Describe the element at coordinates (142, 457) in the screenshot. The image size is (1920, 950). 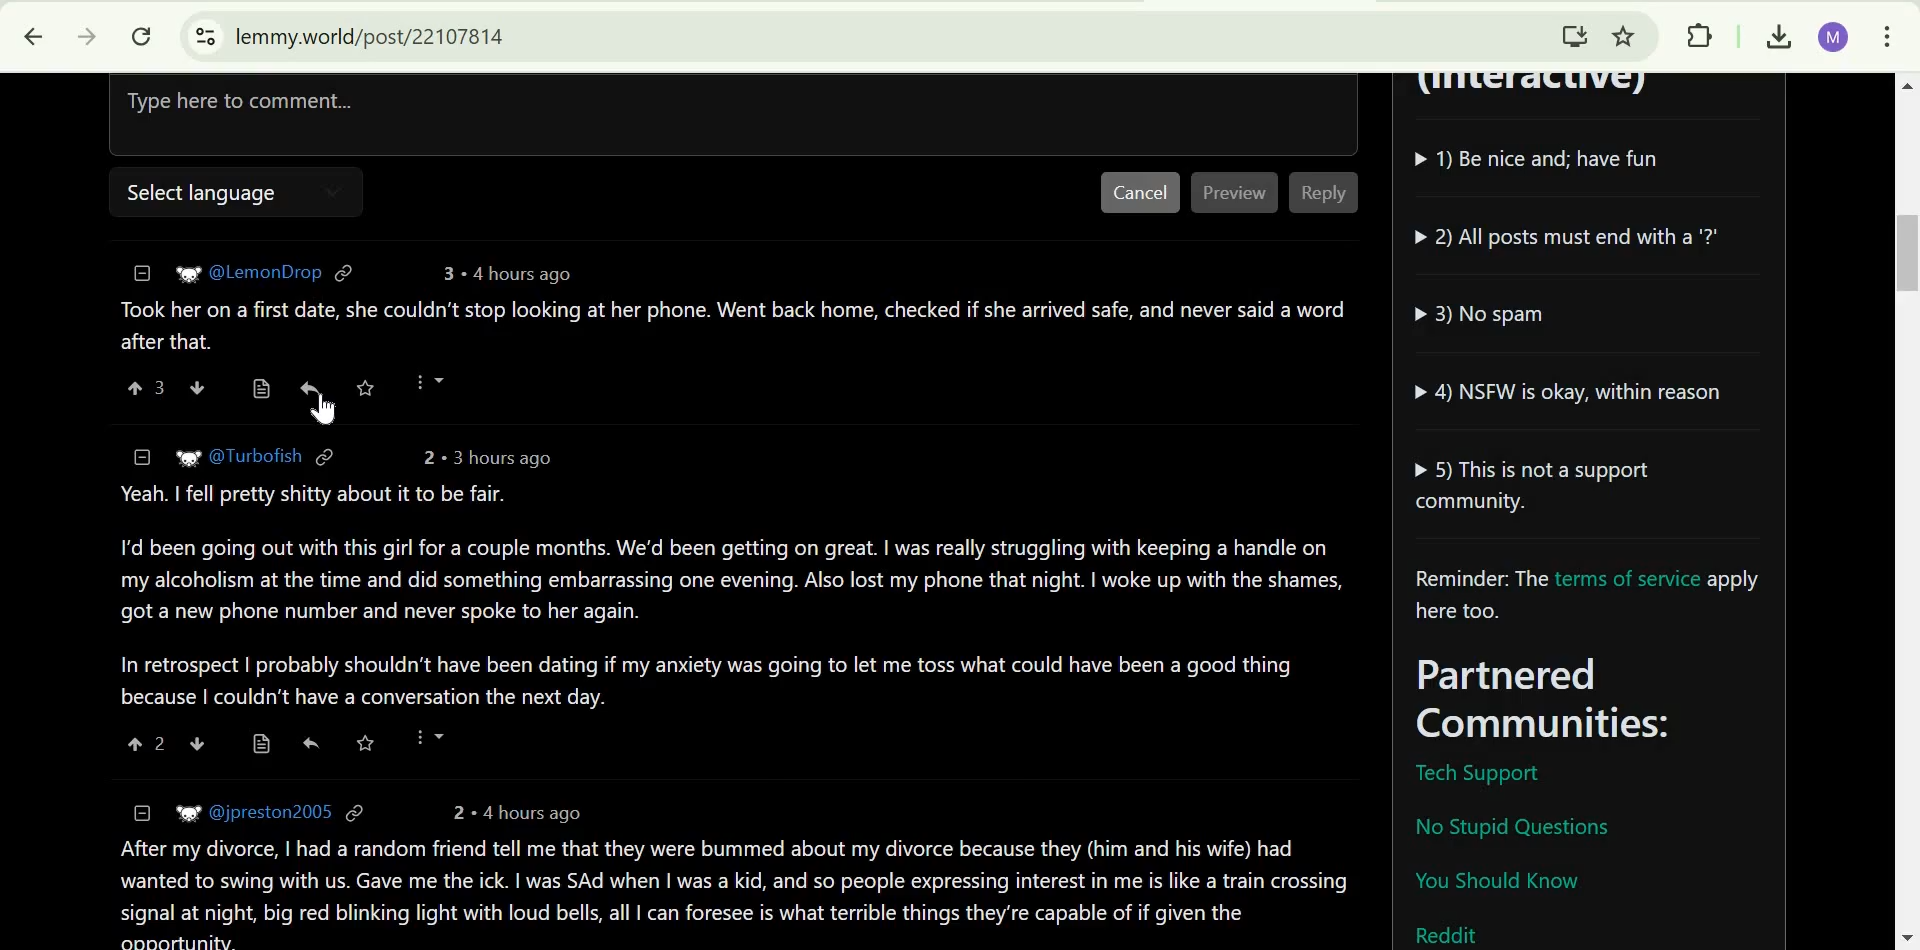
I see `collapse` at that location.